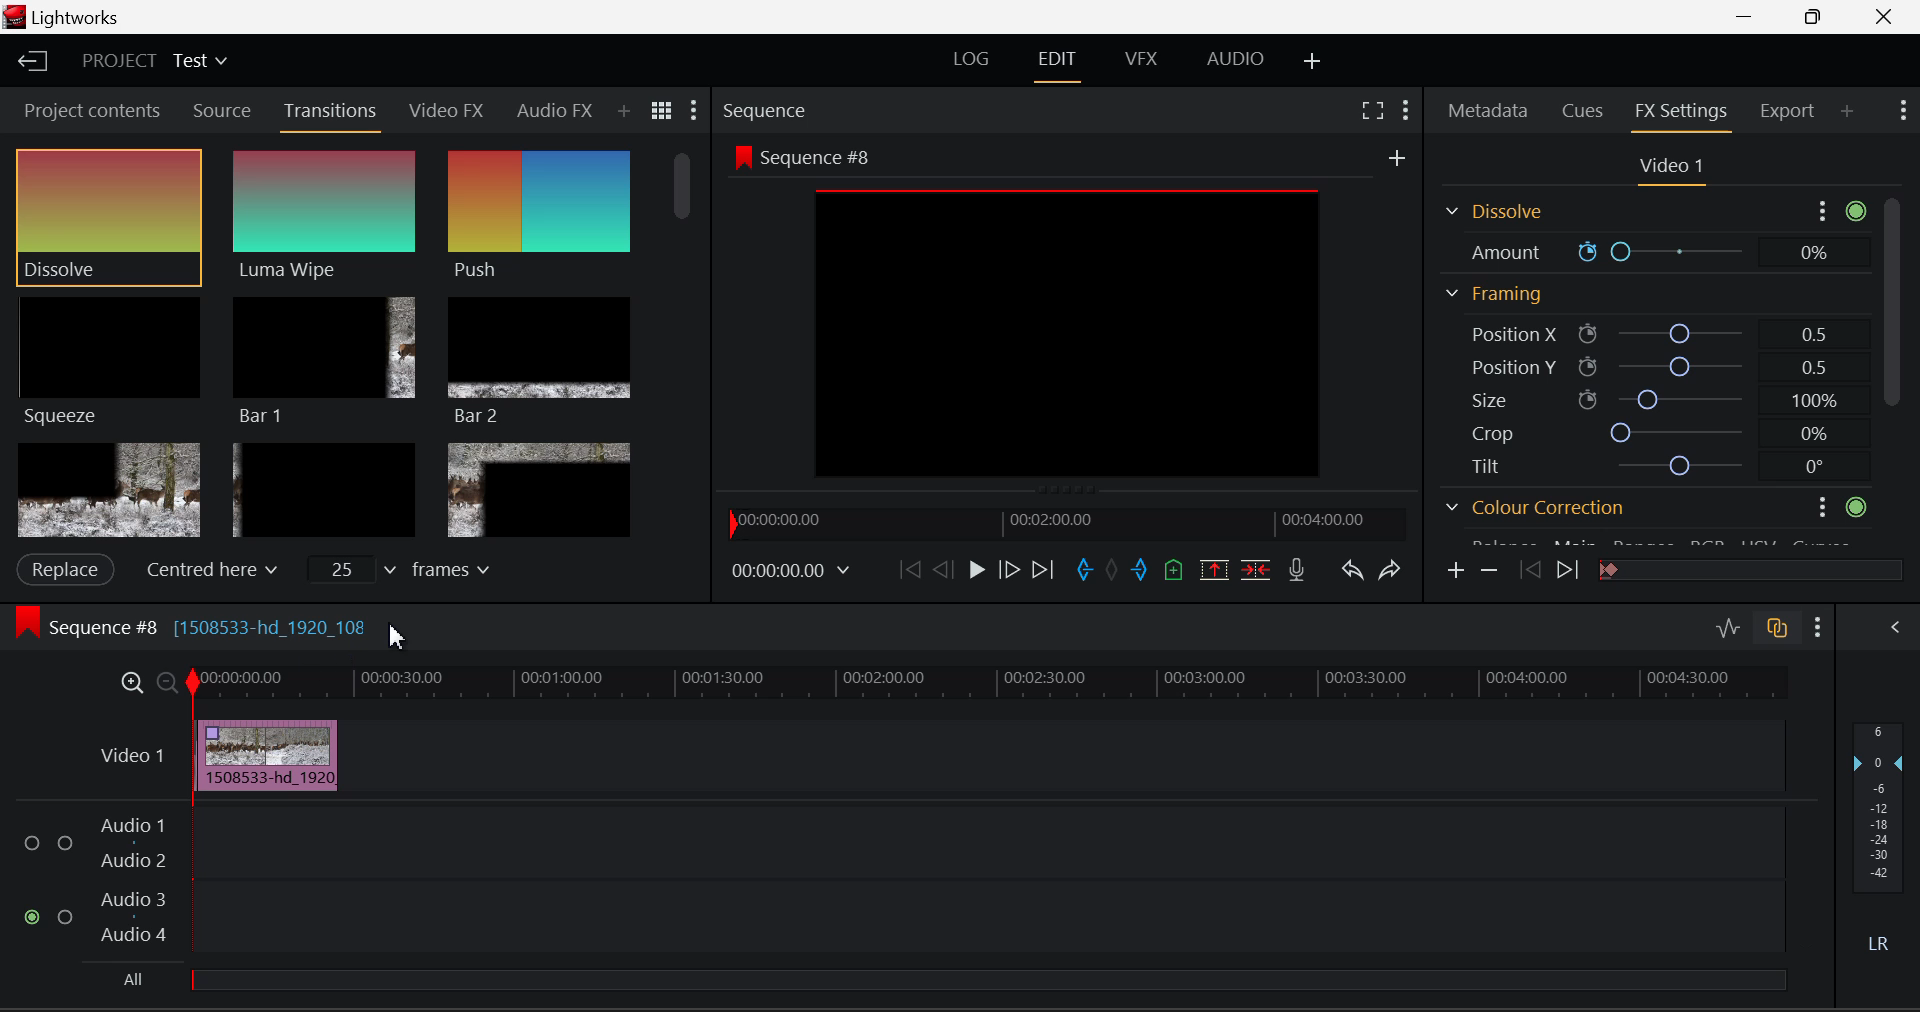 The width and height of the screenshot is (1920, 1012). What do you see at coordinates (332, 113) in the screenshot?
I see `Cursor on Transitions` at bounding box center [332, 113].